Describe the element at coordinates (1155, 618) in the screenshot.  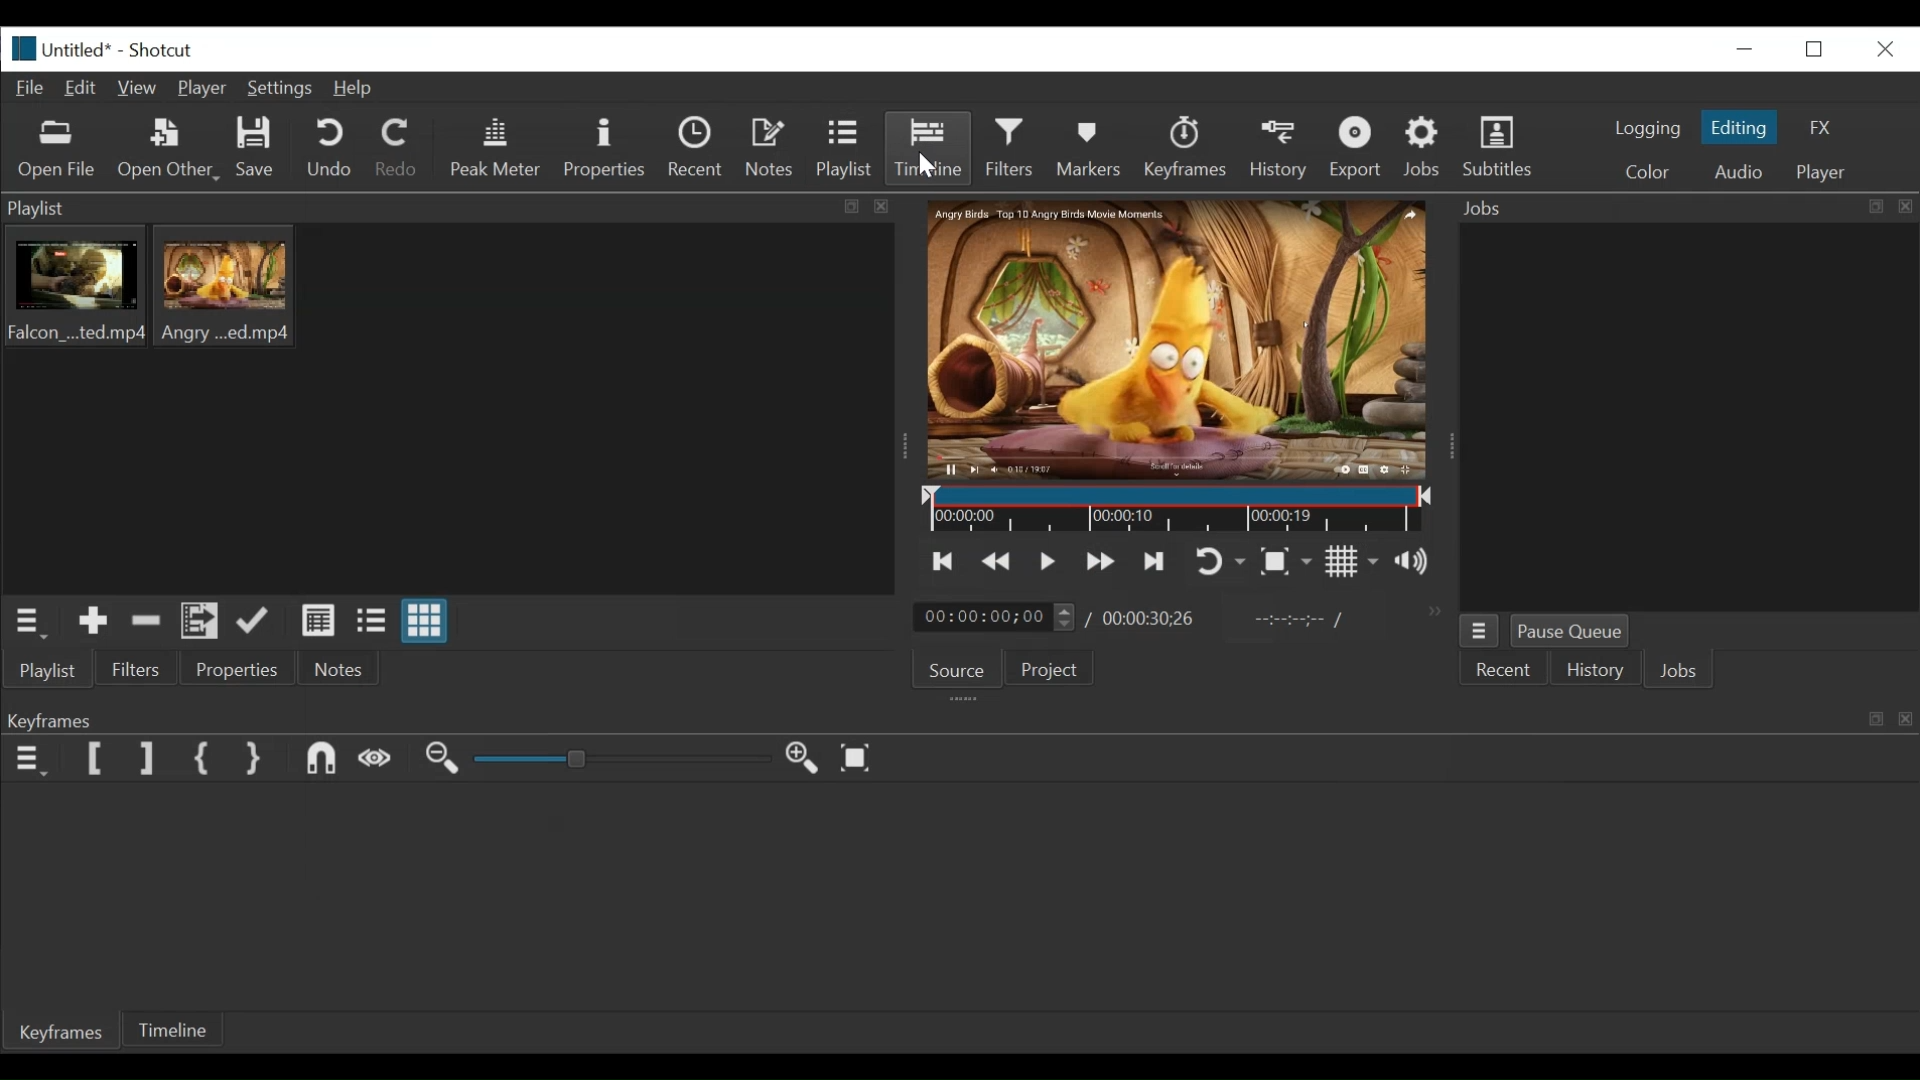
I see `Total duration` at that location.